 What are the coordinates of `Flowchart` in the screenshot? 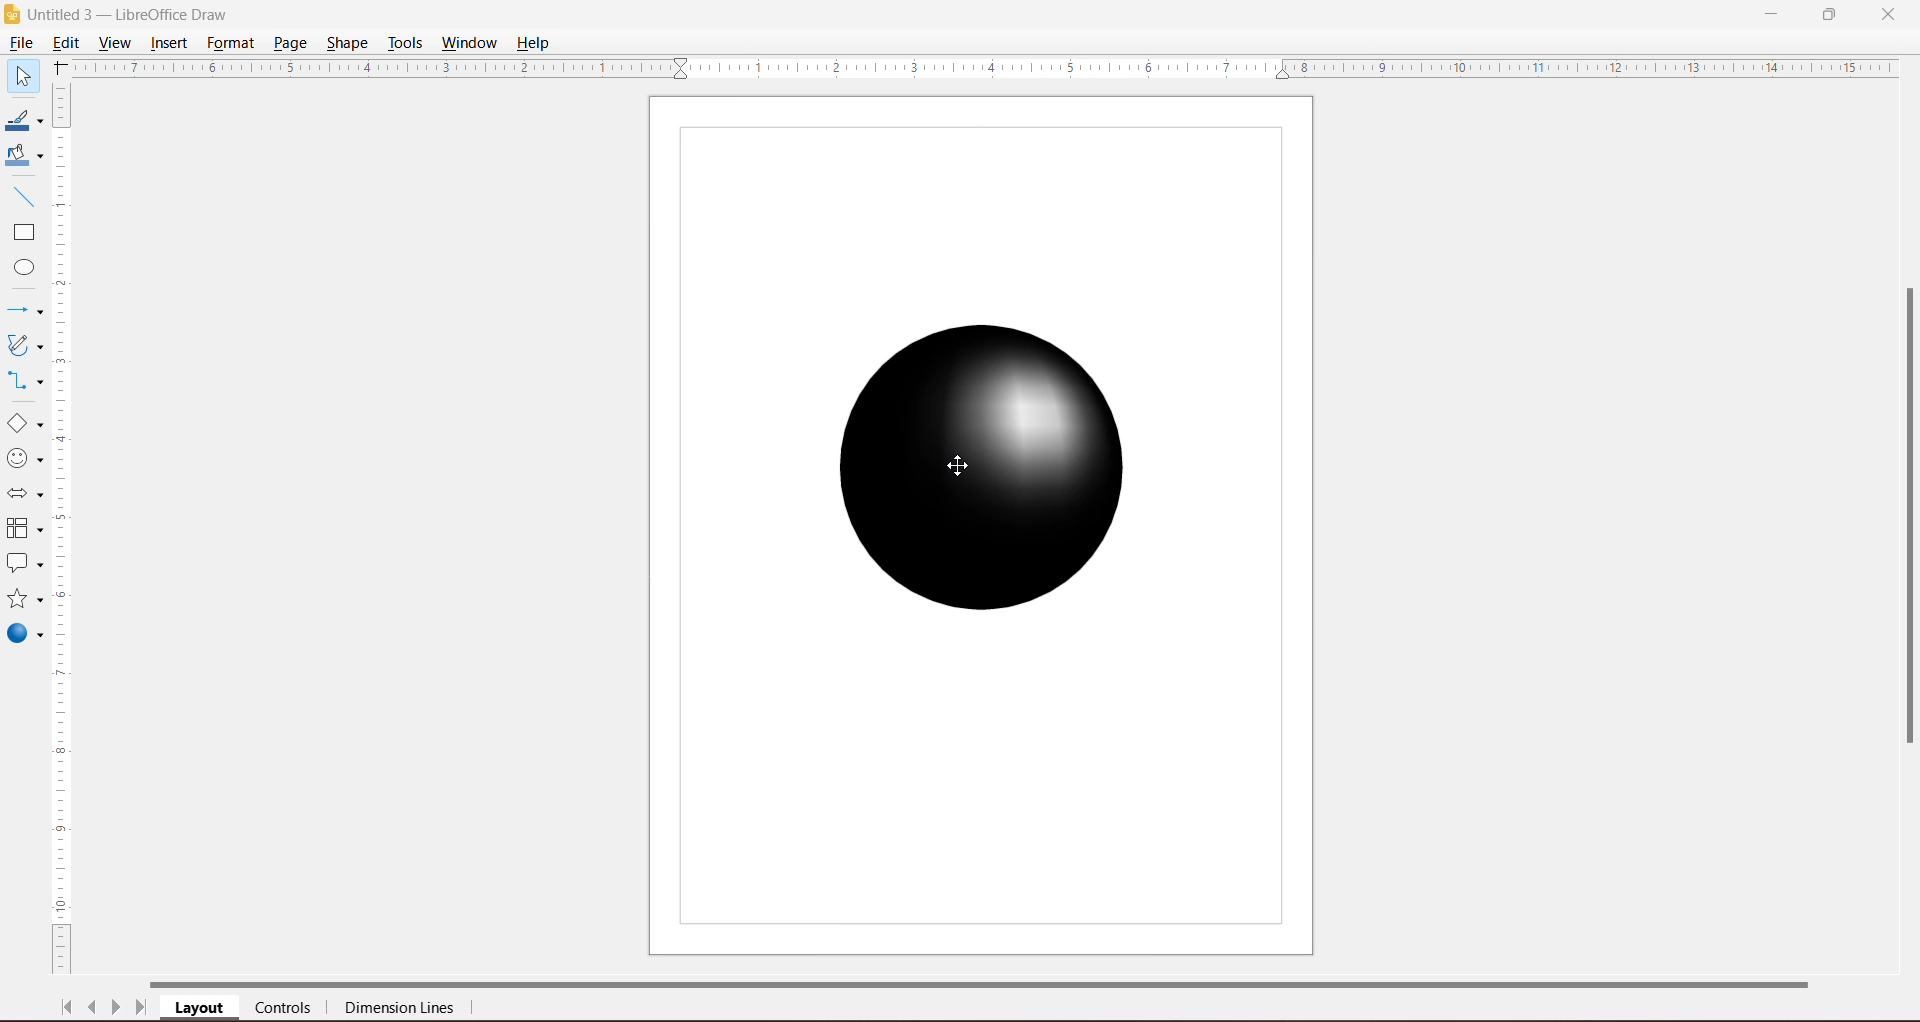 It's located at (24, 530).